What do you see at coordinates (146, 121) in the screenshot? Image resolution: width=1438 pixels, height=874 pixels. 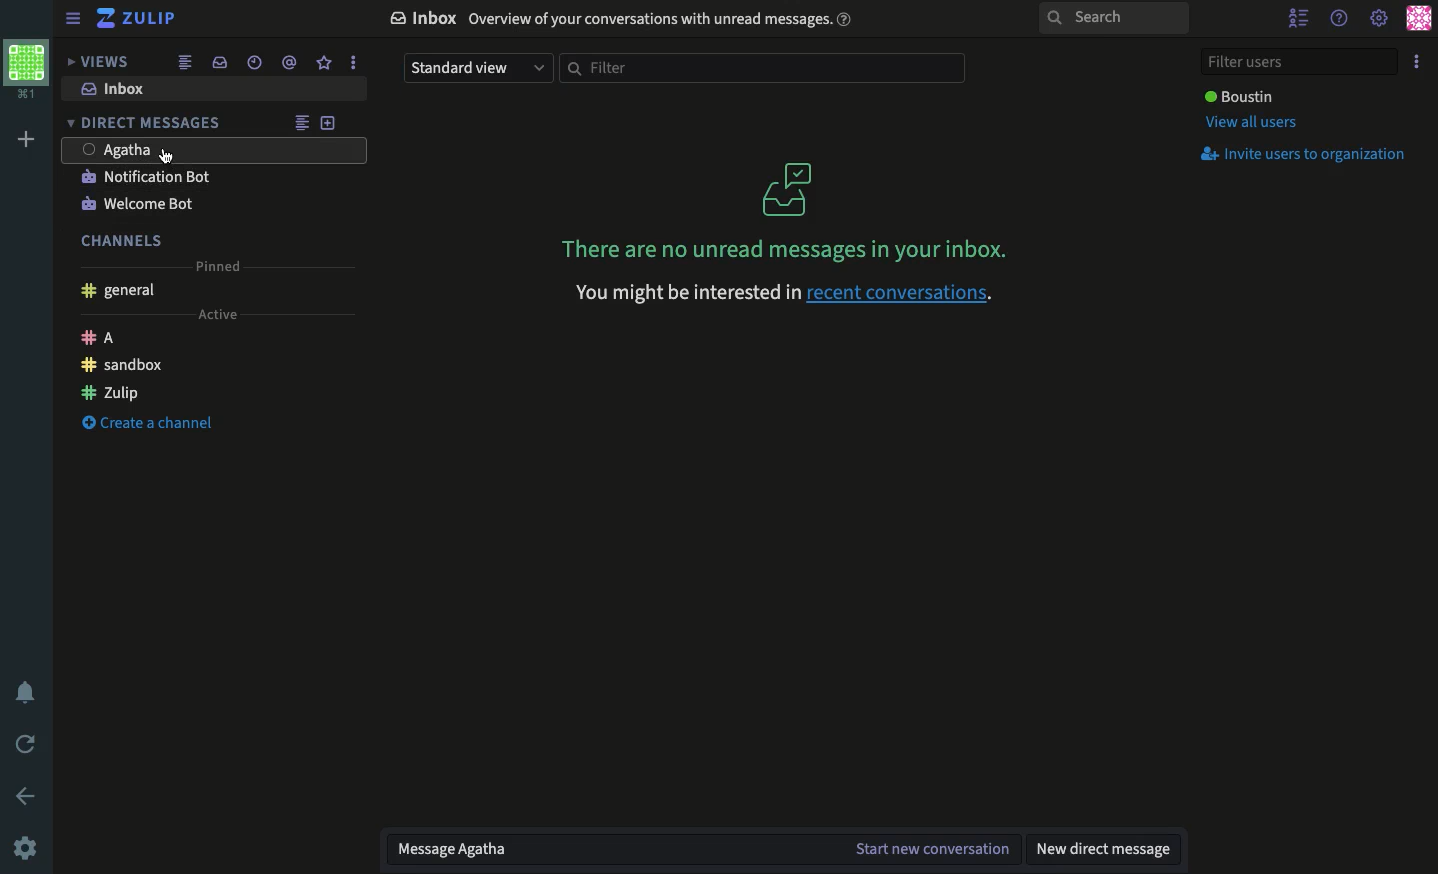 I see `DMs` at bounding box center [146, 121].